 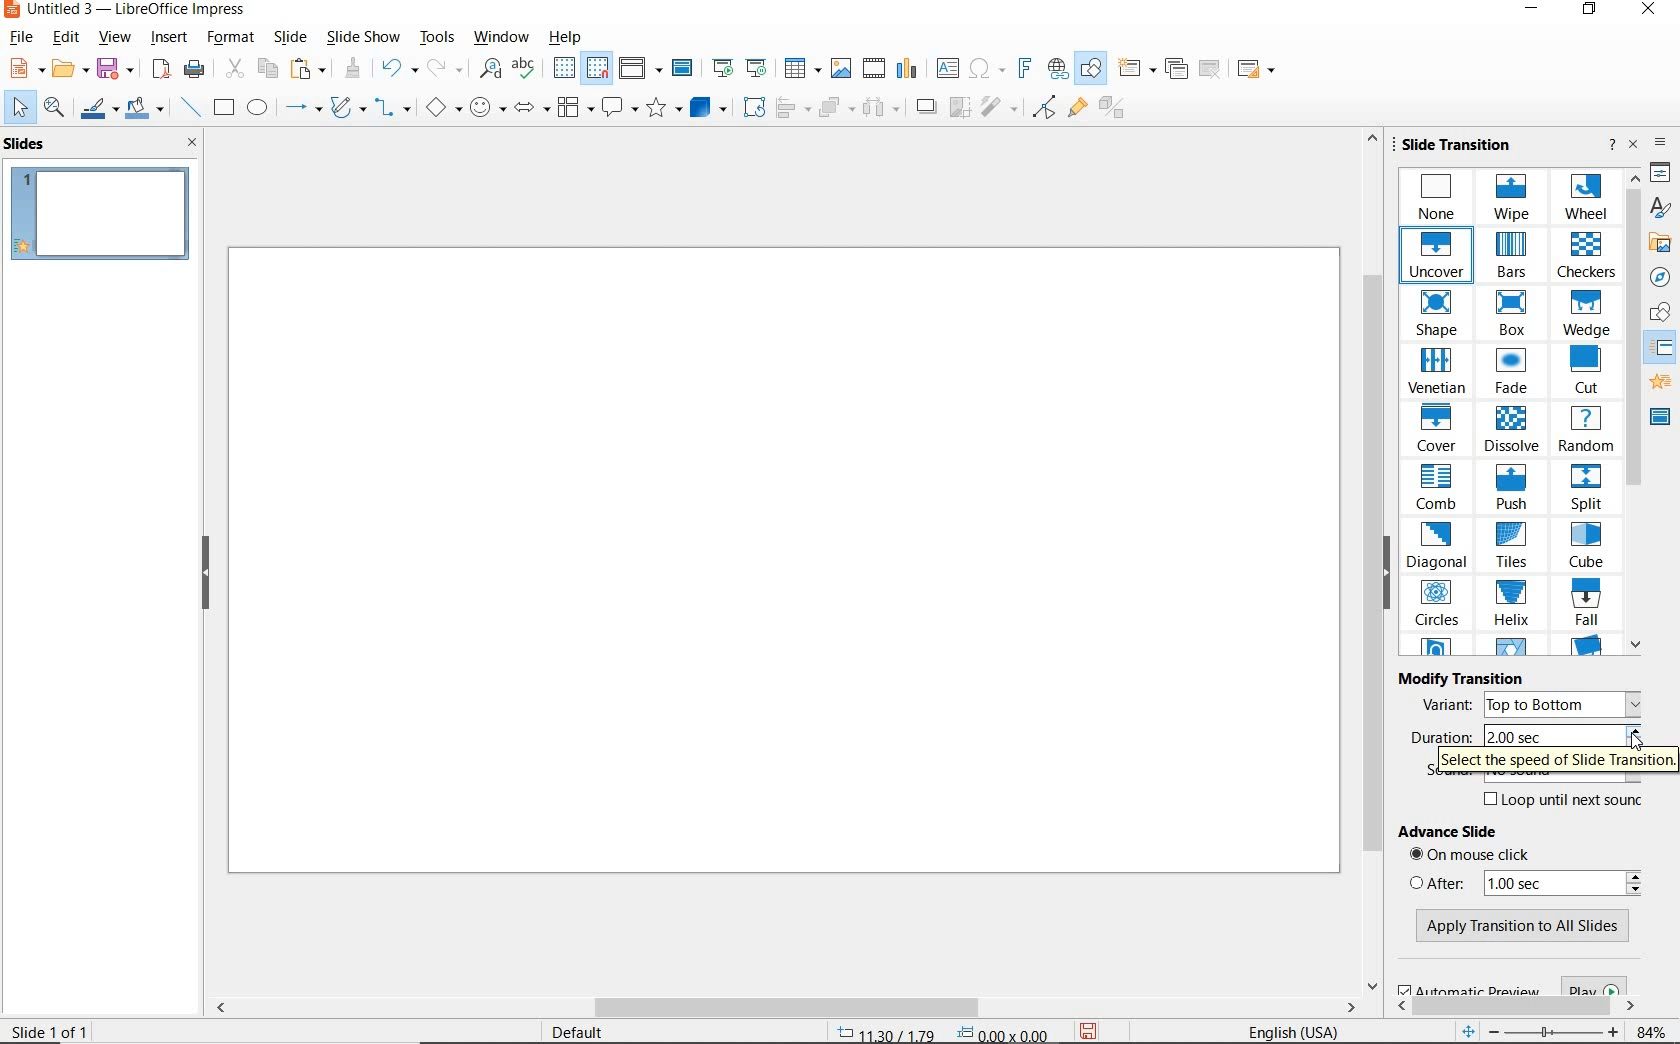 What do you see at coordinates (531, 107) in the screenshot?
I see `BLOCK ARROWS` at bounding box center [531, 107].